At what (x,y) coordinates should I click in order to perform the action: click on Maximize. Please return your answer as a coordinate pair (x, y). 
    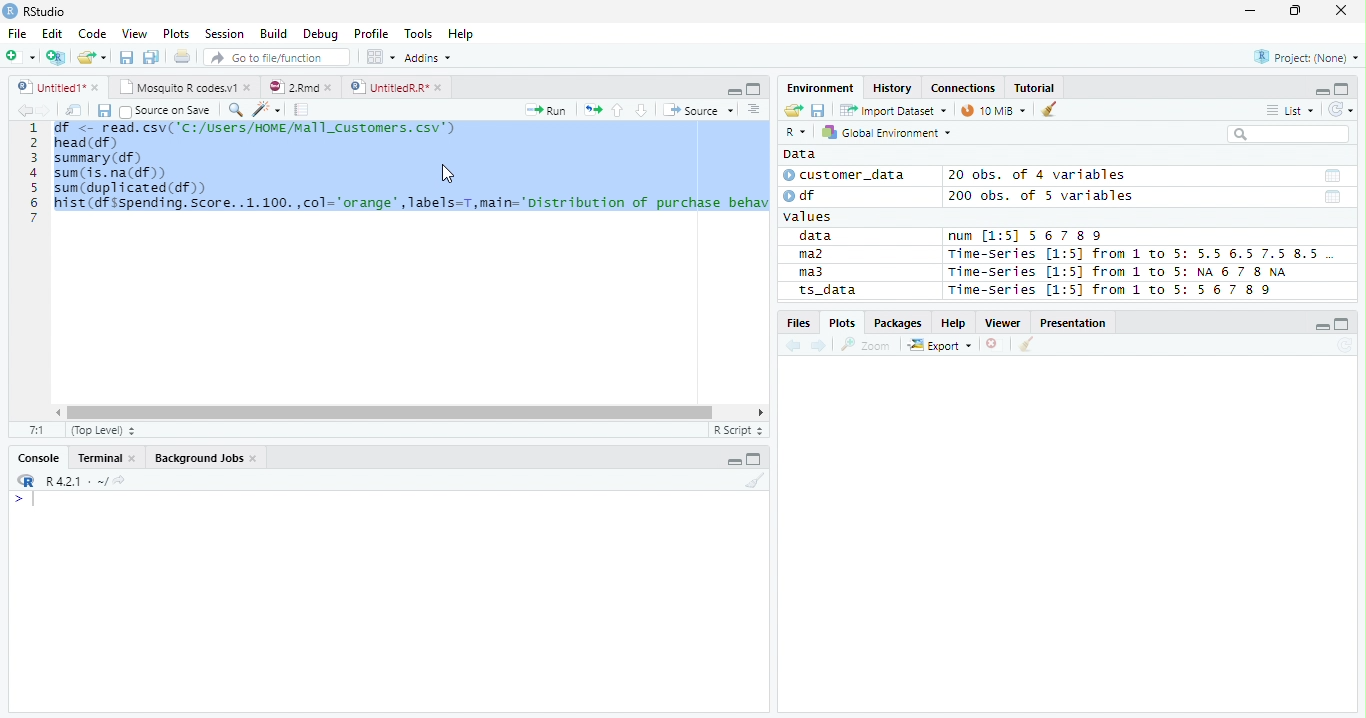
    Looking at the image, I should click on (1343, 89).